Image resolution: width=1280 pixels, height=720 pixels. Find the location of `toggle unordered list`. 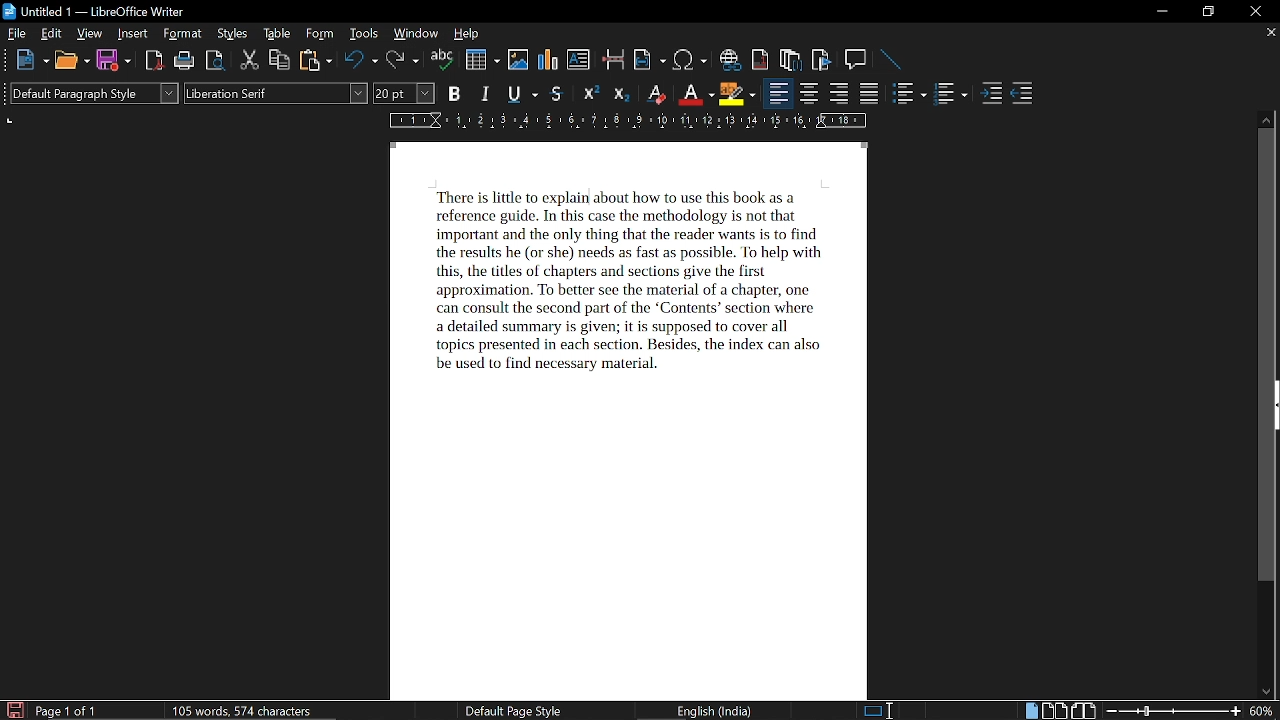

toggle unordered list is located at coordinates (950, 95).